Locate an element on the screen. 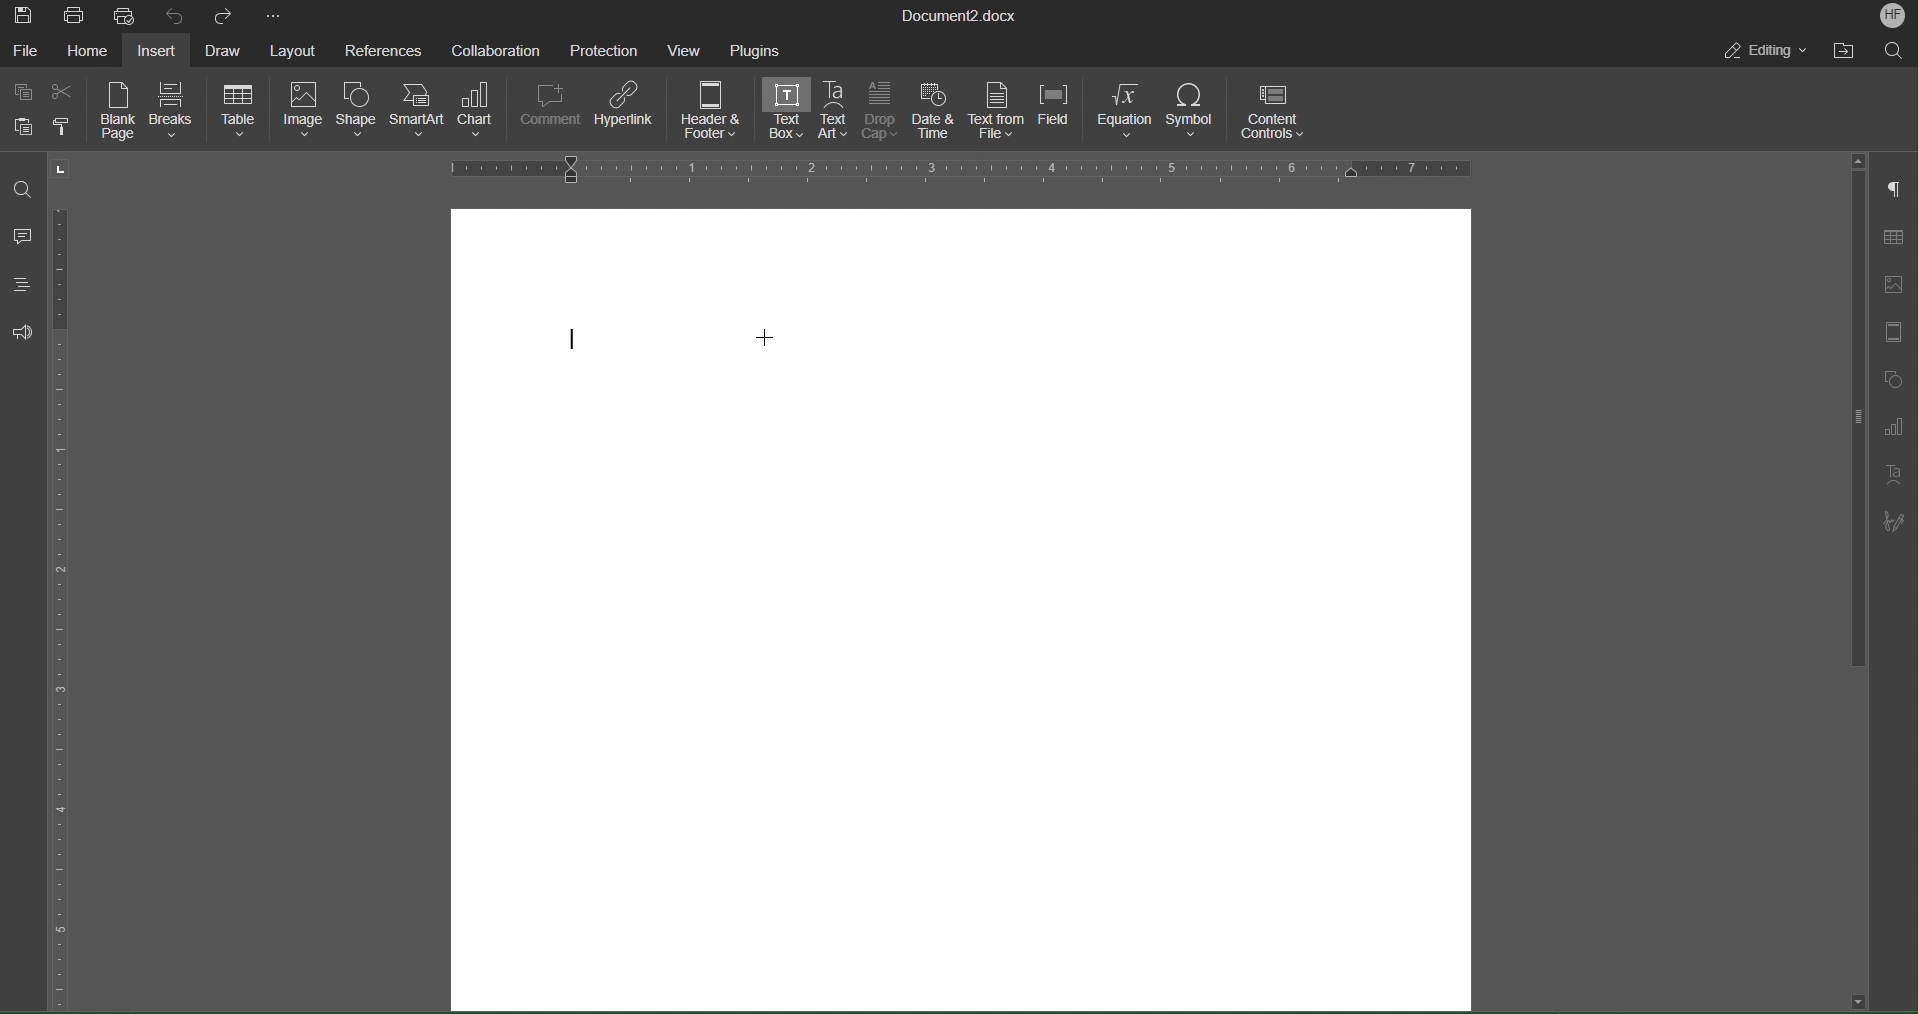 The height and width of the screenshot is (1014, 1918). Insert is located at coordinates (158, 49).